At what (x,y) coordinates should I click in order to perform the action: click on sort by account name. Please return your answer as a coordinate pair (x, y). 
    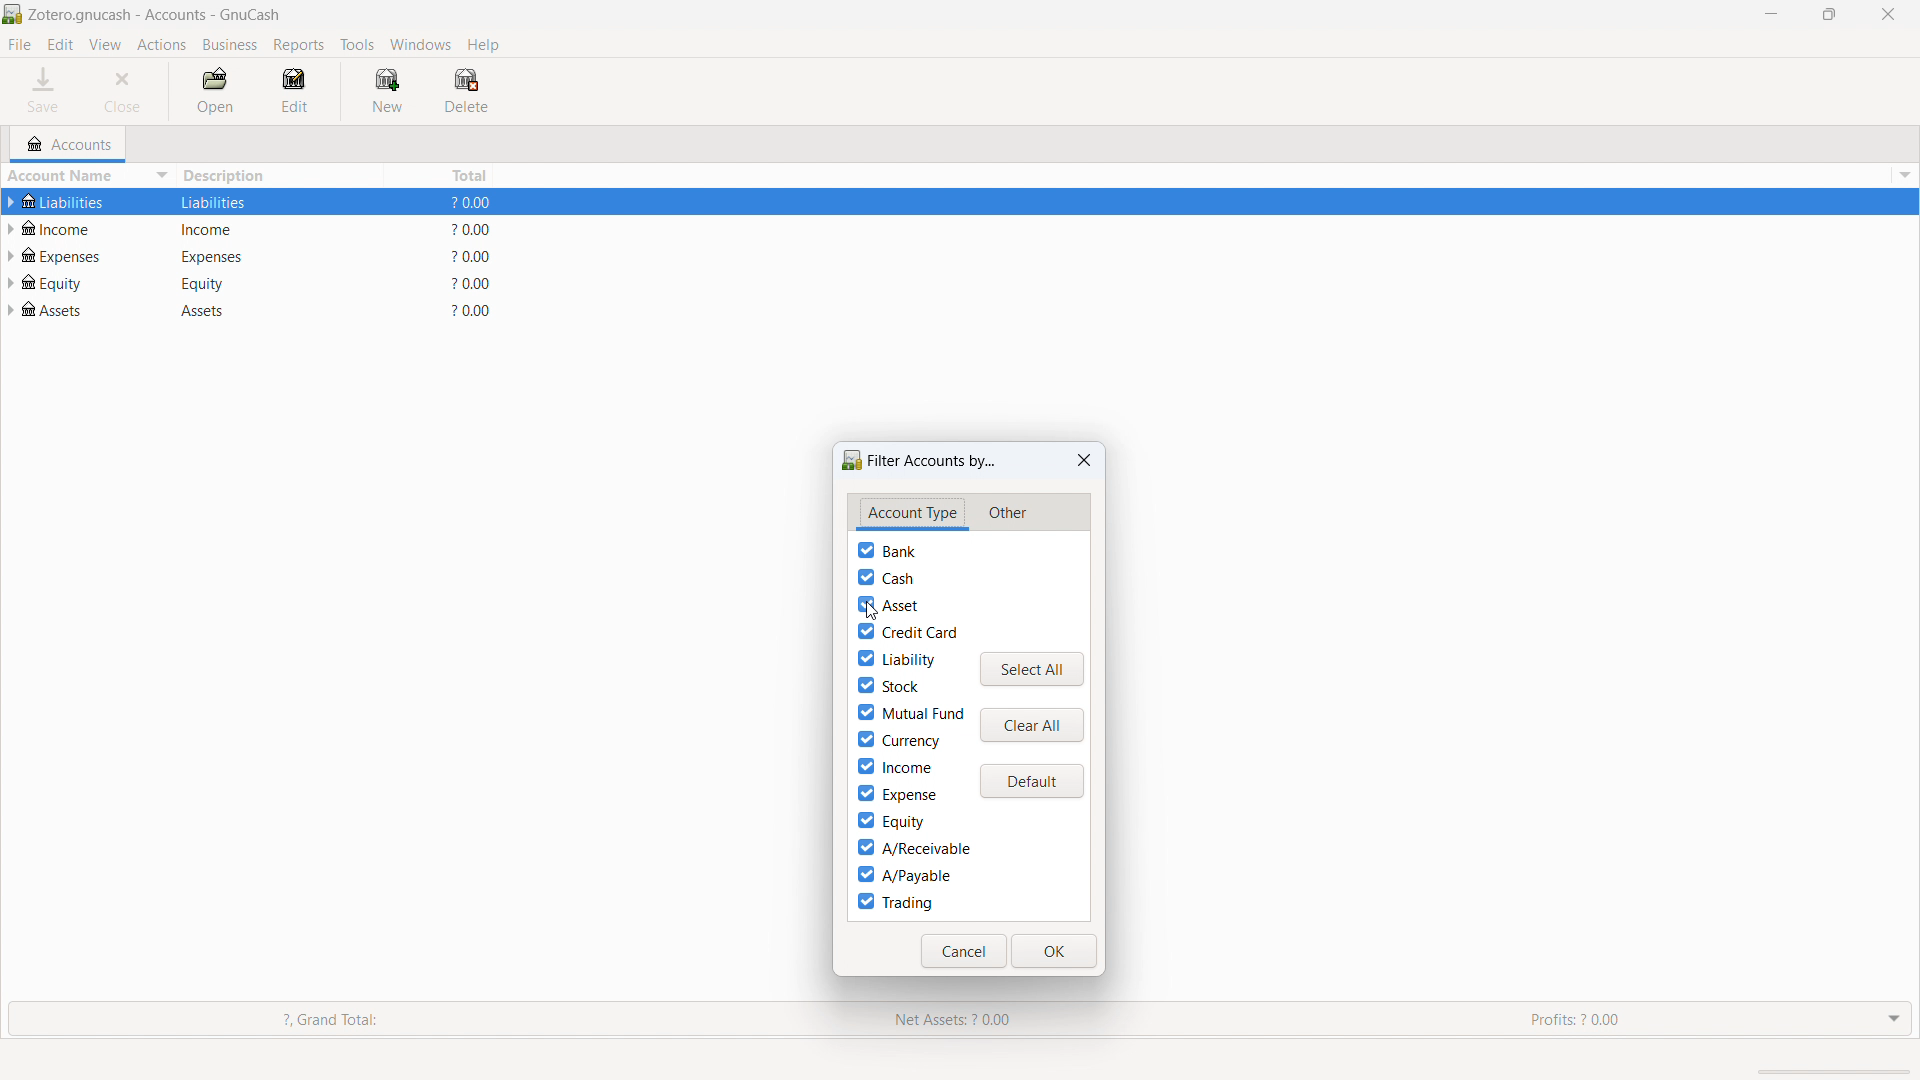
    Looking at the image, I should click on (88, 178).